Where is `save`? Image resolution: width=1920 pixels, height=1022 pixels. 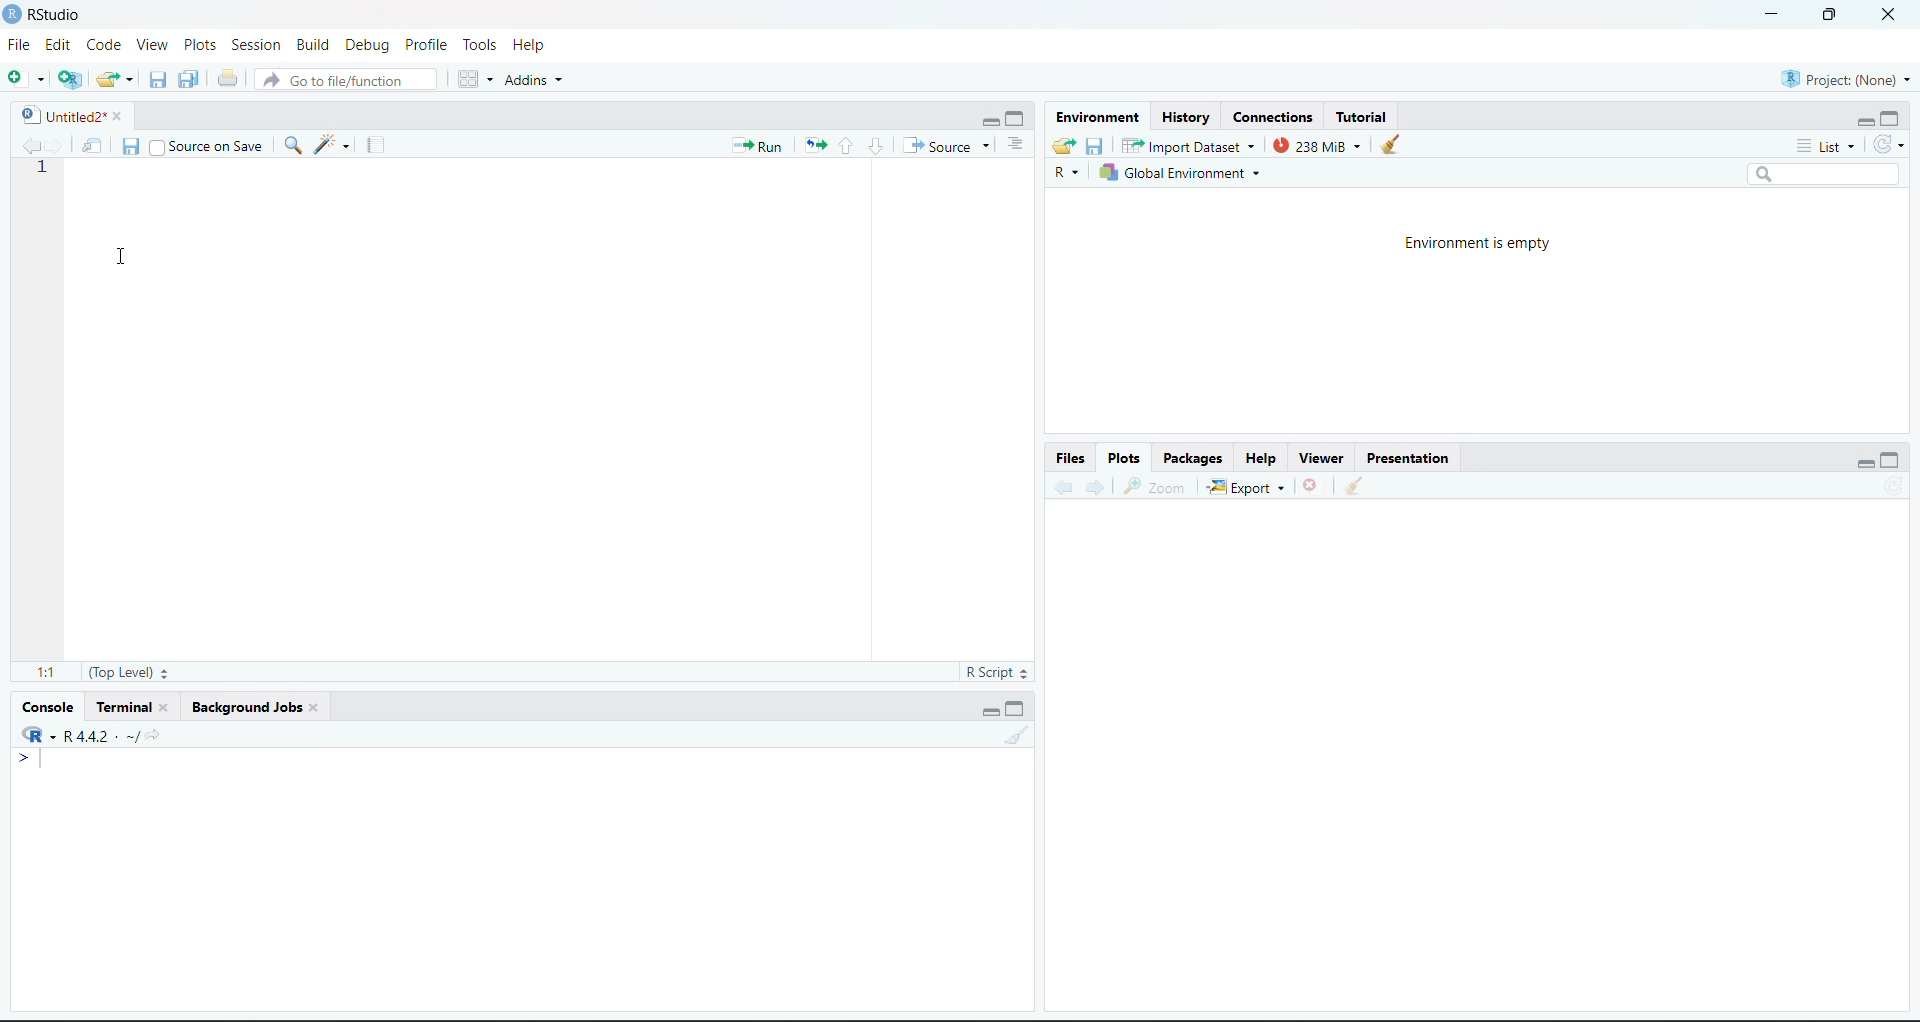 save is located at coordinates (158, 80).